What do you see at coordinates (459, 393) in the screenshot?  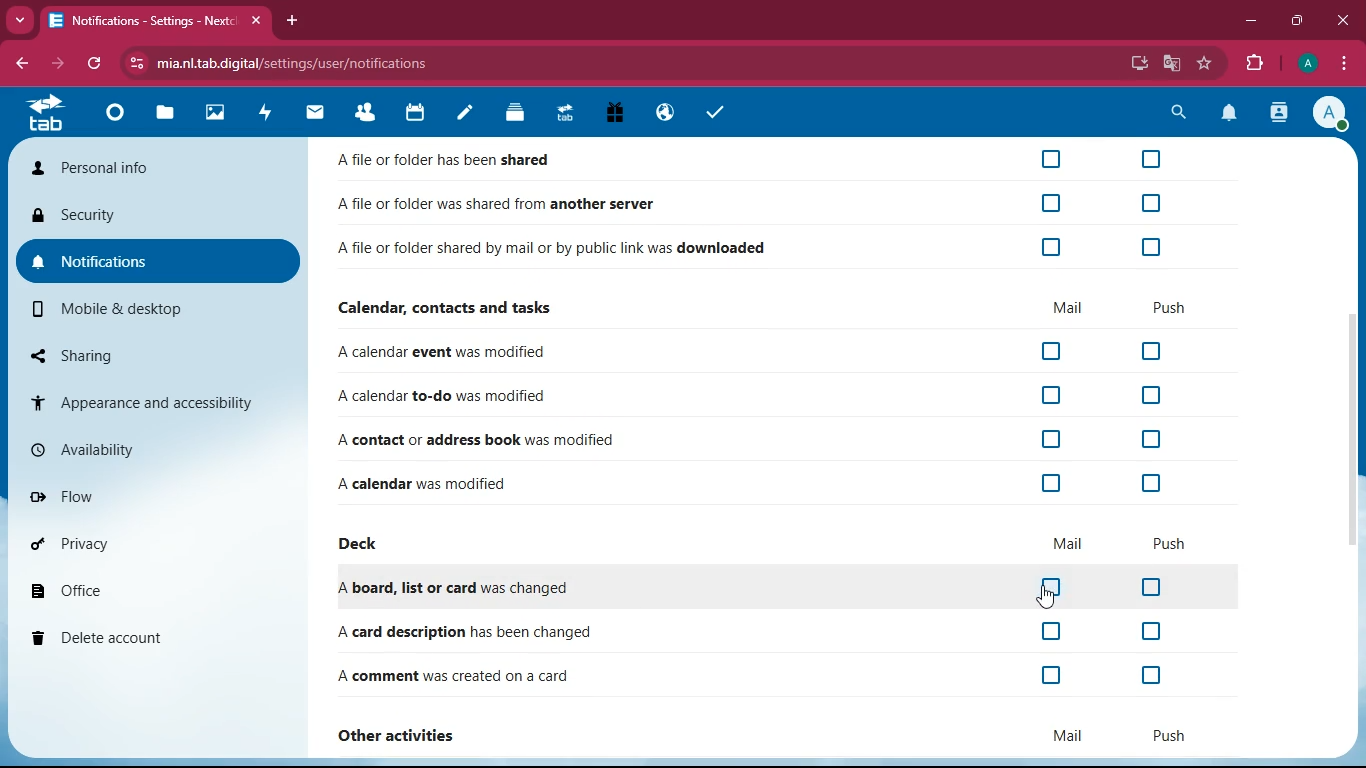 I see `A calendar to-do was modified` at bounding box center [459, 393].